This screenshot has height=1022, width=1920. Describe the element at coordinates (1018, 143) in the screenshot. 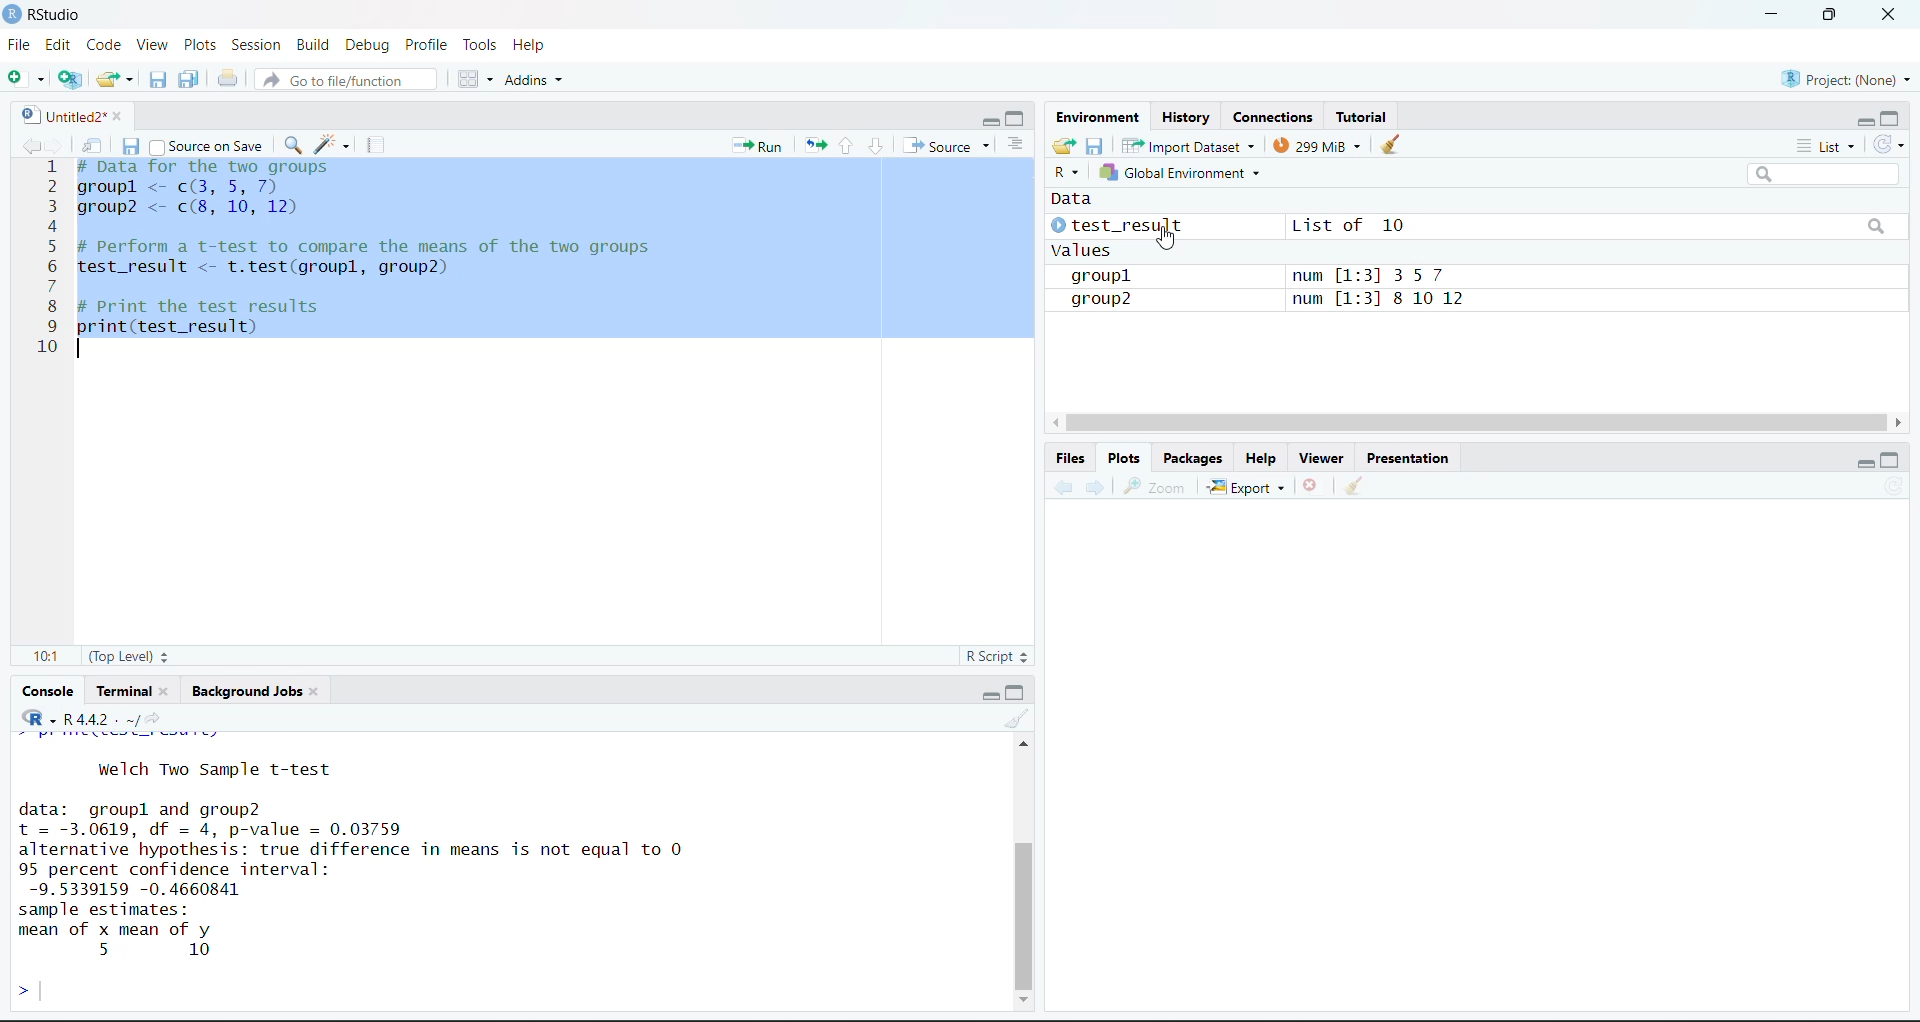

I see `show document outline` at that location.